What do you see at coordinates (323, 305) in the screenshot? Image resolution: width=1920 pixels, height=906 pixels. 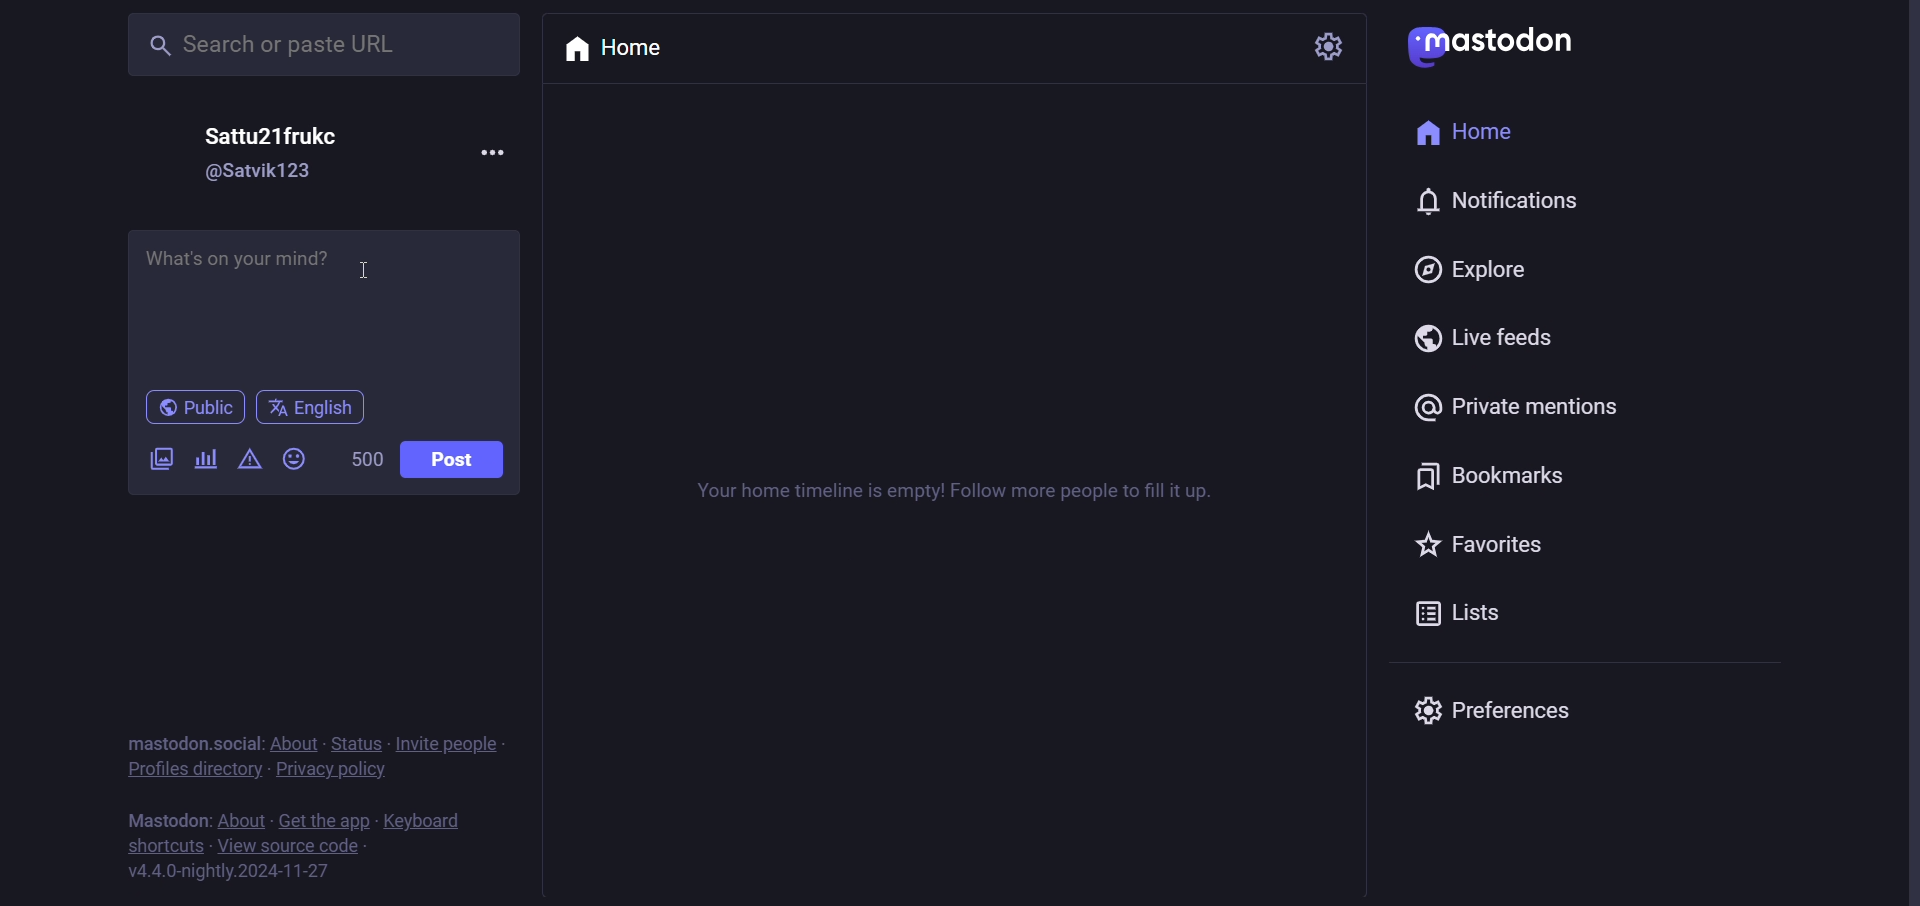 I see `What's on your mind?` at bounding box center [323, 305].